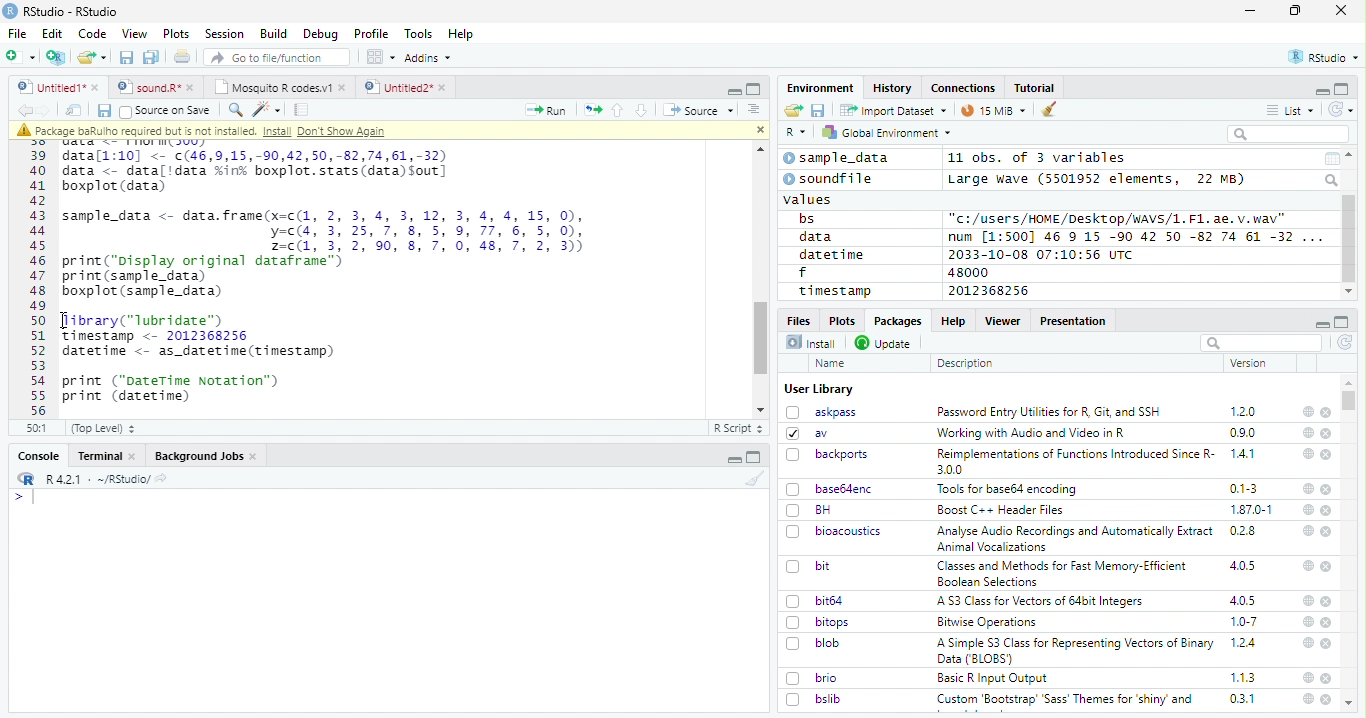 The image size is (1366, 718). I want to click on Show document outline, so click(752, 109).